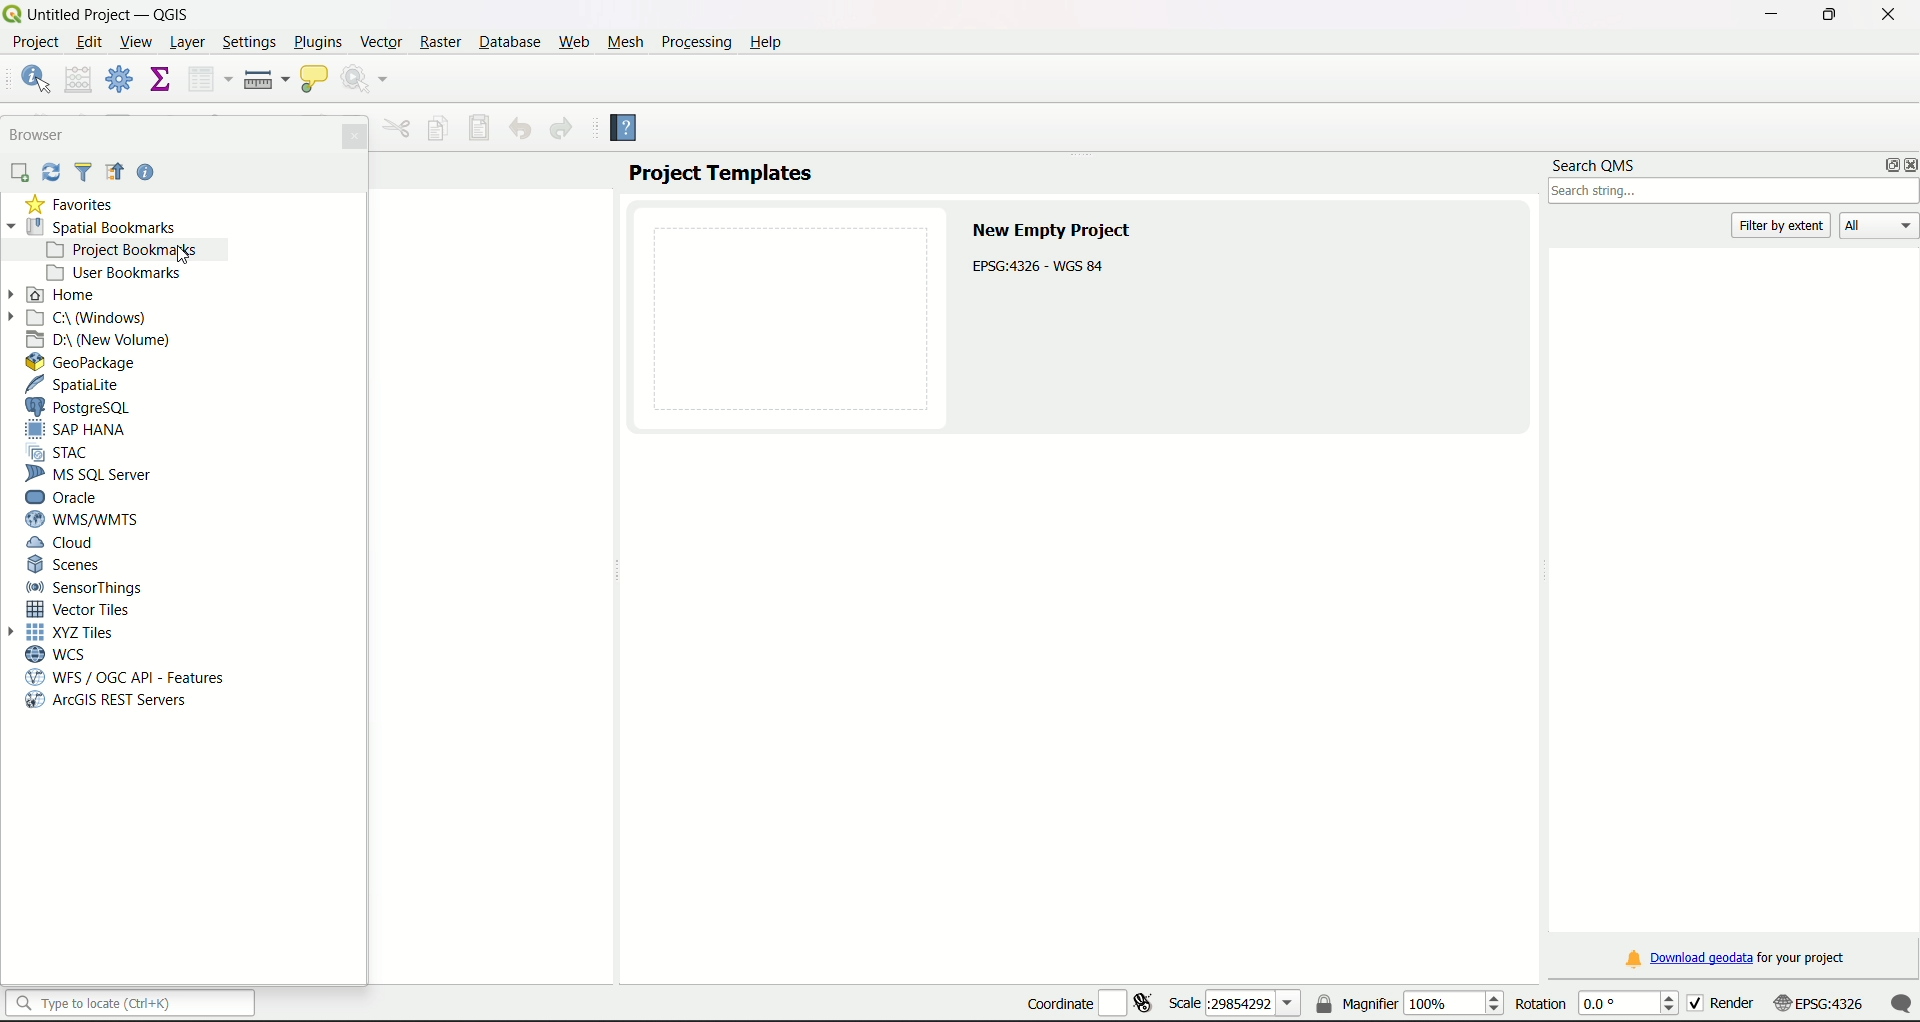 The width and height of the screenshot is (1920, 1022). I want to click on Scenes, so click(67, 566).